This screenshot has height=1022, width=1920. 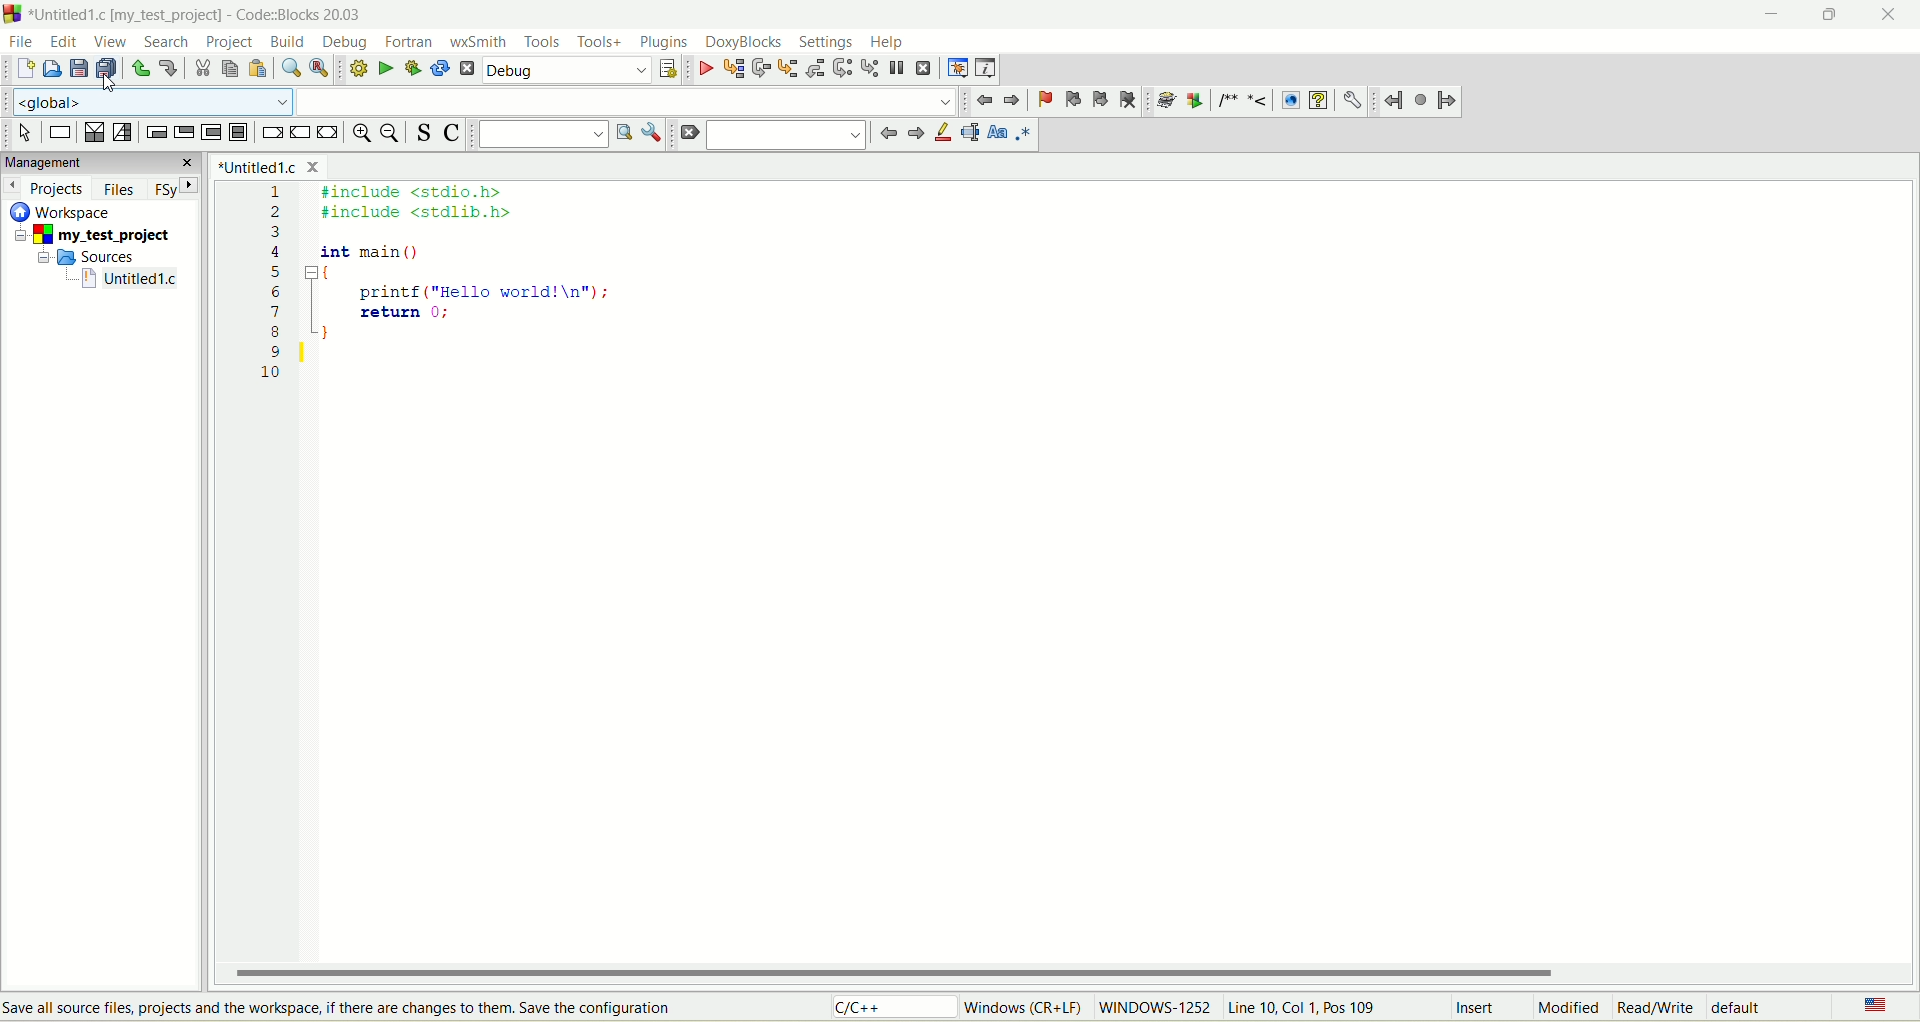 What do you see at coordinates (1024, 135) in the screenshot?
I see `regex` at bounding box center [1024, 135].